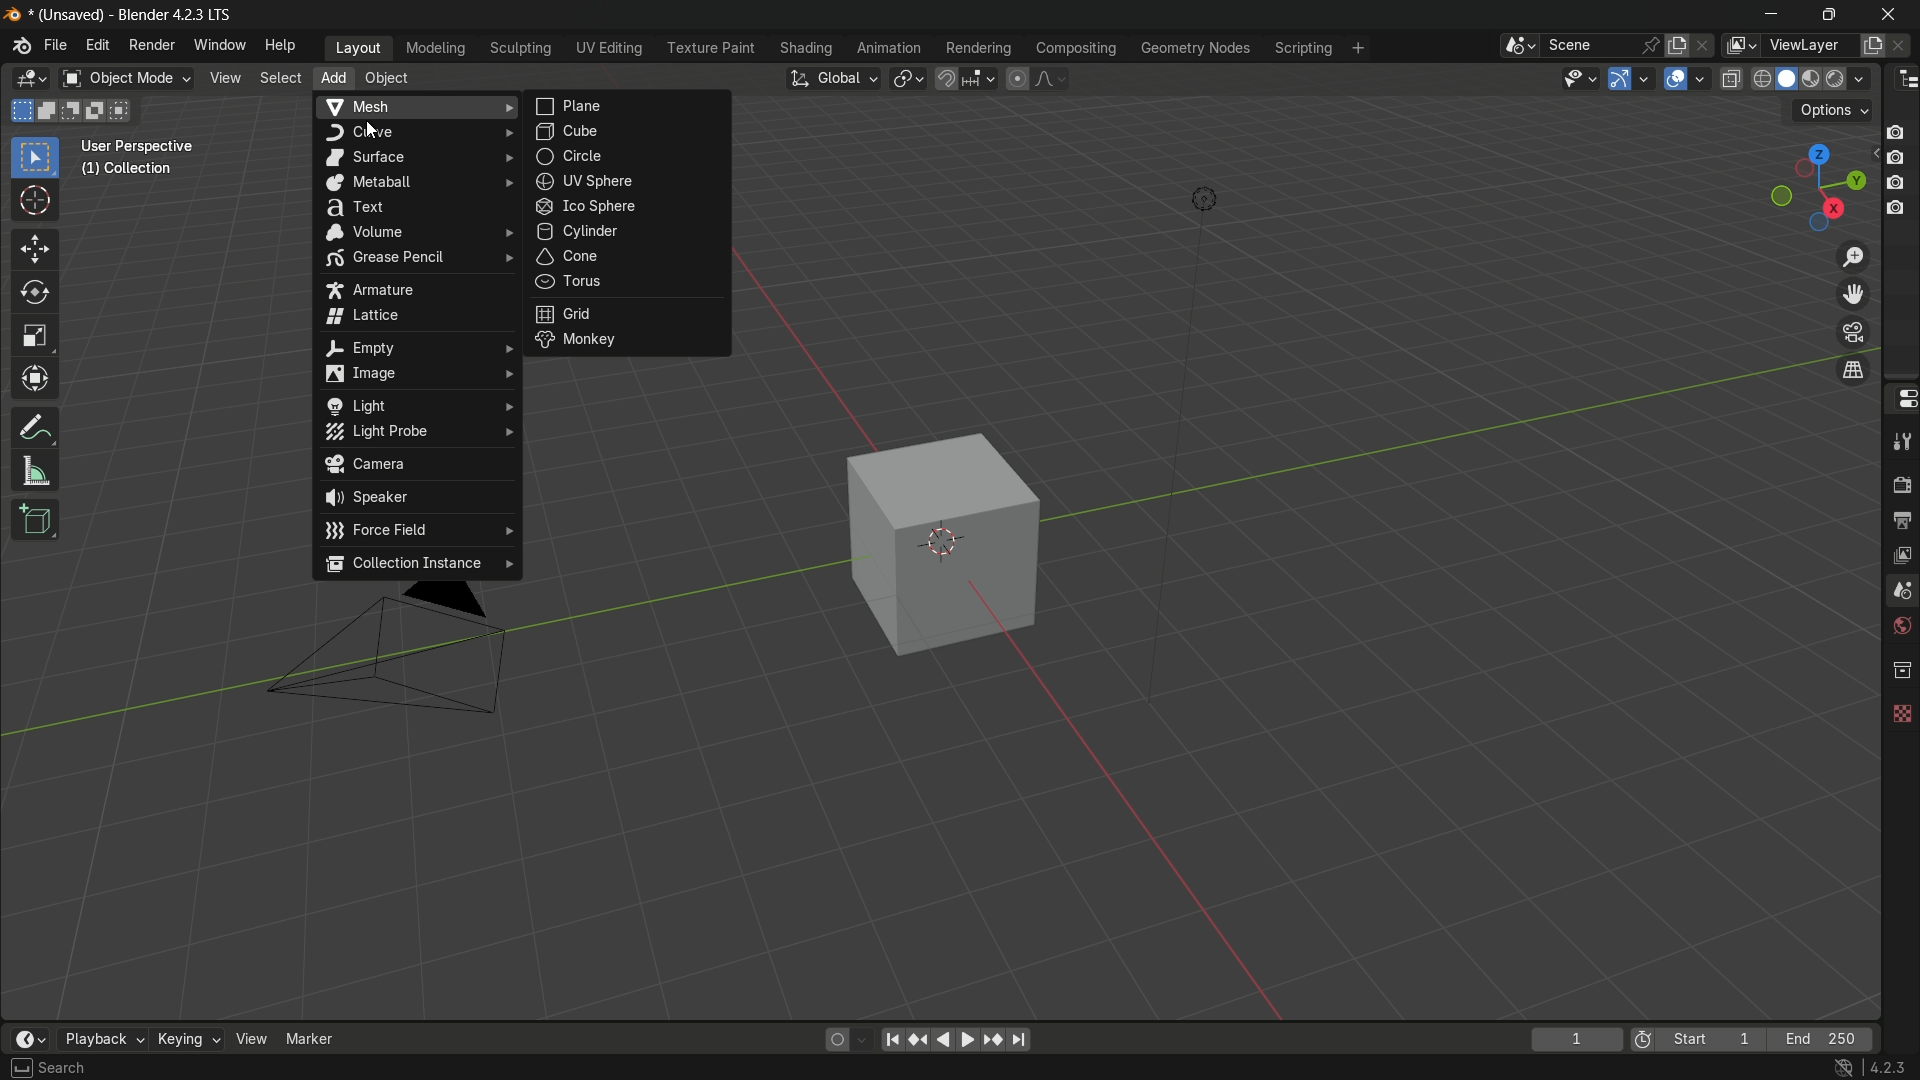 The height and width of the screenshot is (1080, 1920). Describe the element at coordinates (226, 78) in the screenshot. I see `view` at that location.